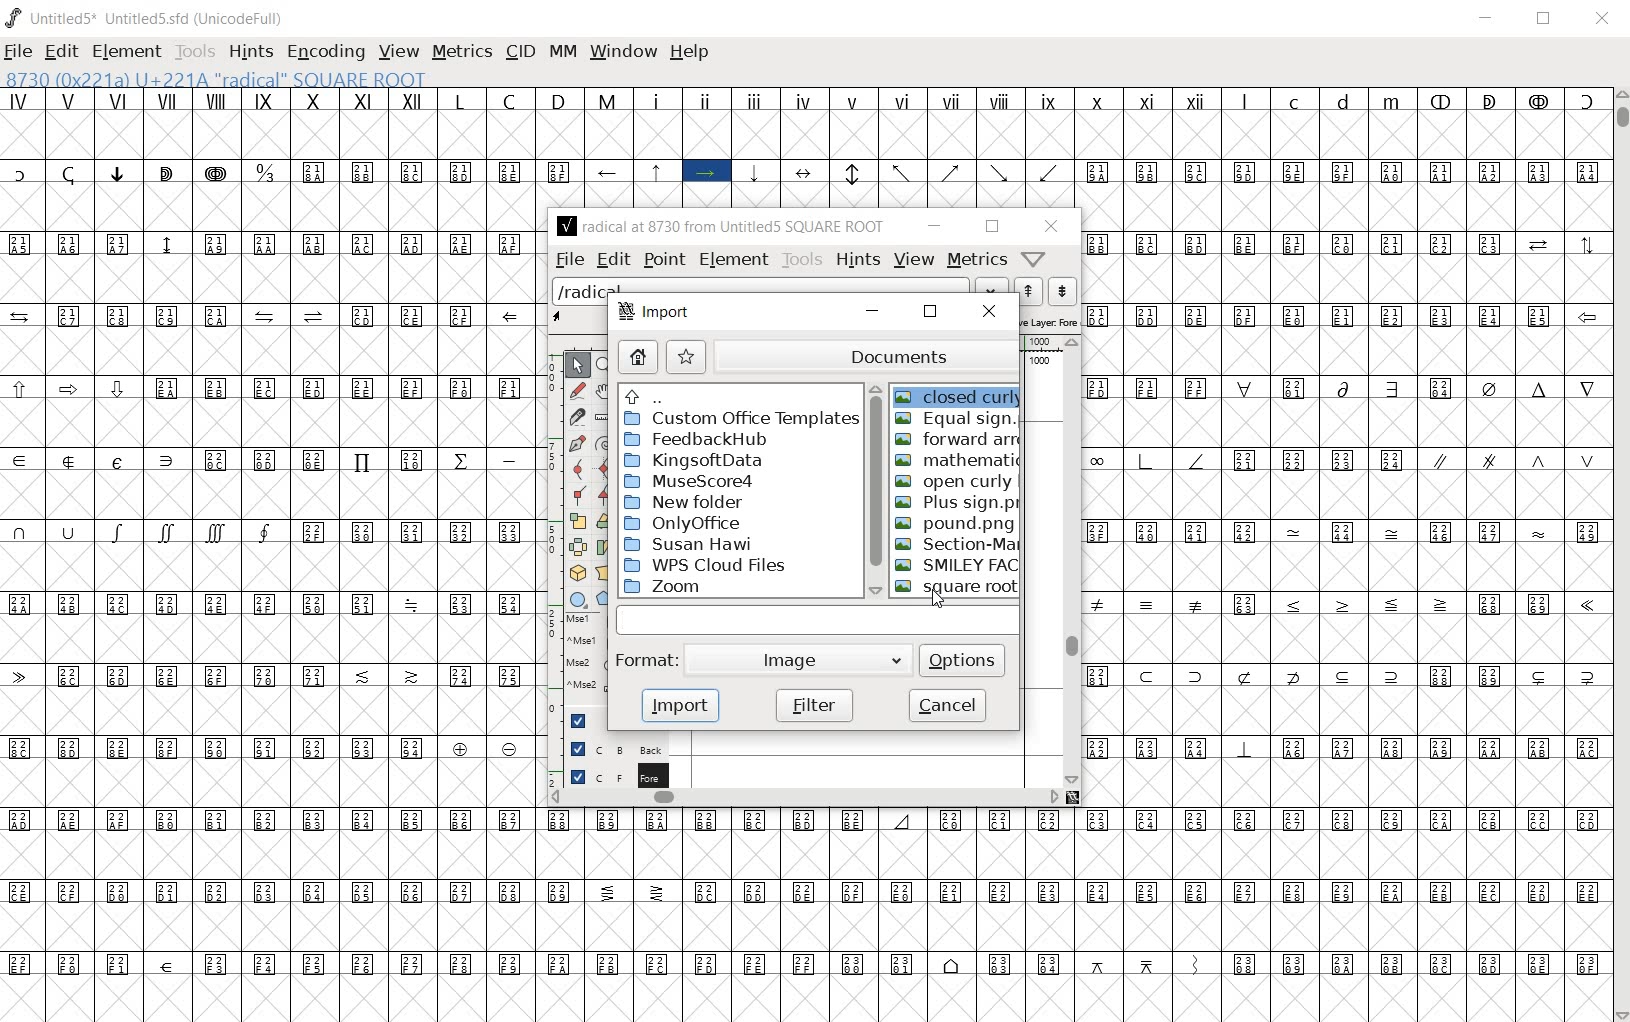 This screenshot has height=1022, width=1630. What do you see at coordinates (932, 226) in the screenshot?
I see `minimize` at bounding box center [932, 226].